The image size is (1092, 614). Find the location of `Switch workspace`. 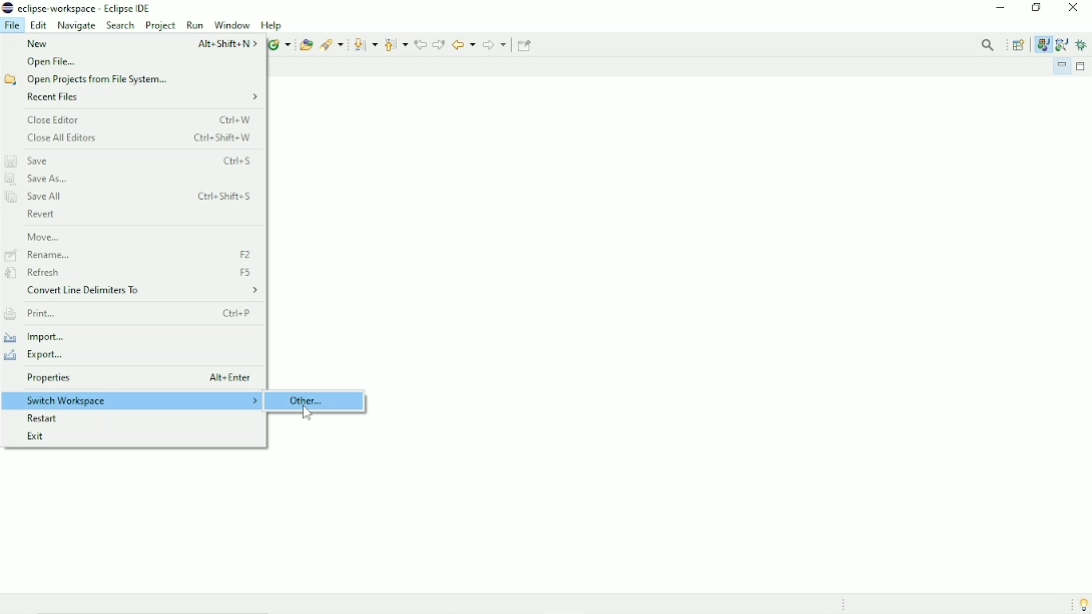

Switch workspace is located at coordinates (134, 401).